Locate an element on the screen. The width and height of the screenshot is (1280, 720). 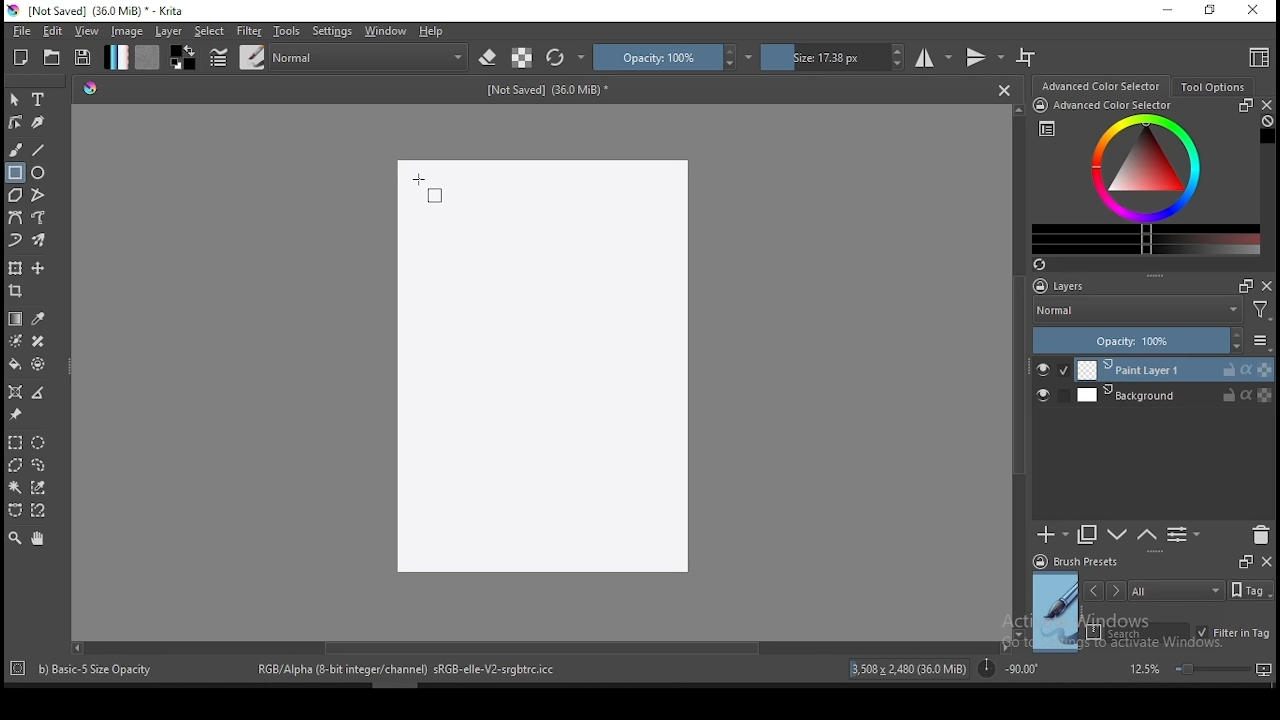
move layer one step up is located at coordinates (1118, 537).